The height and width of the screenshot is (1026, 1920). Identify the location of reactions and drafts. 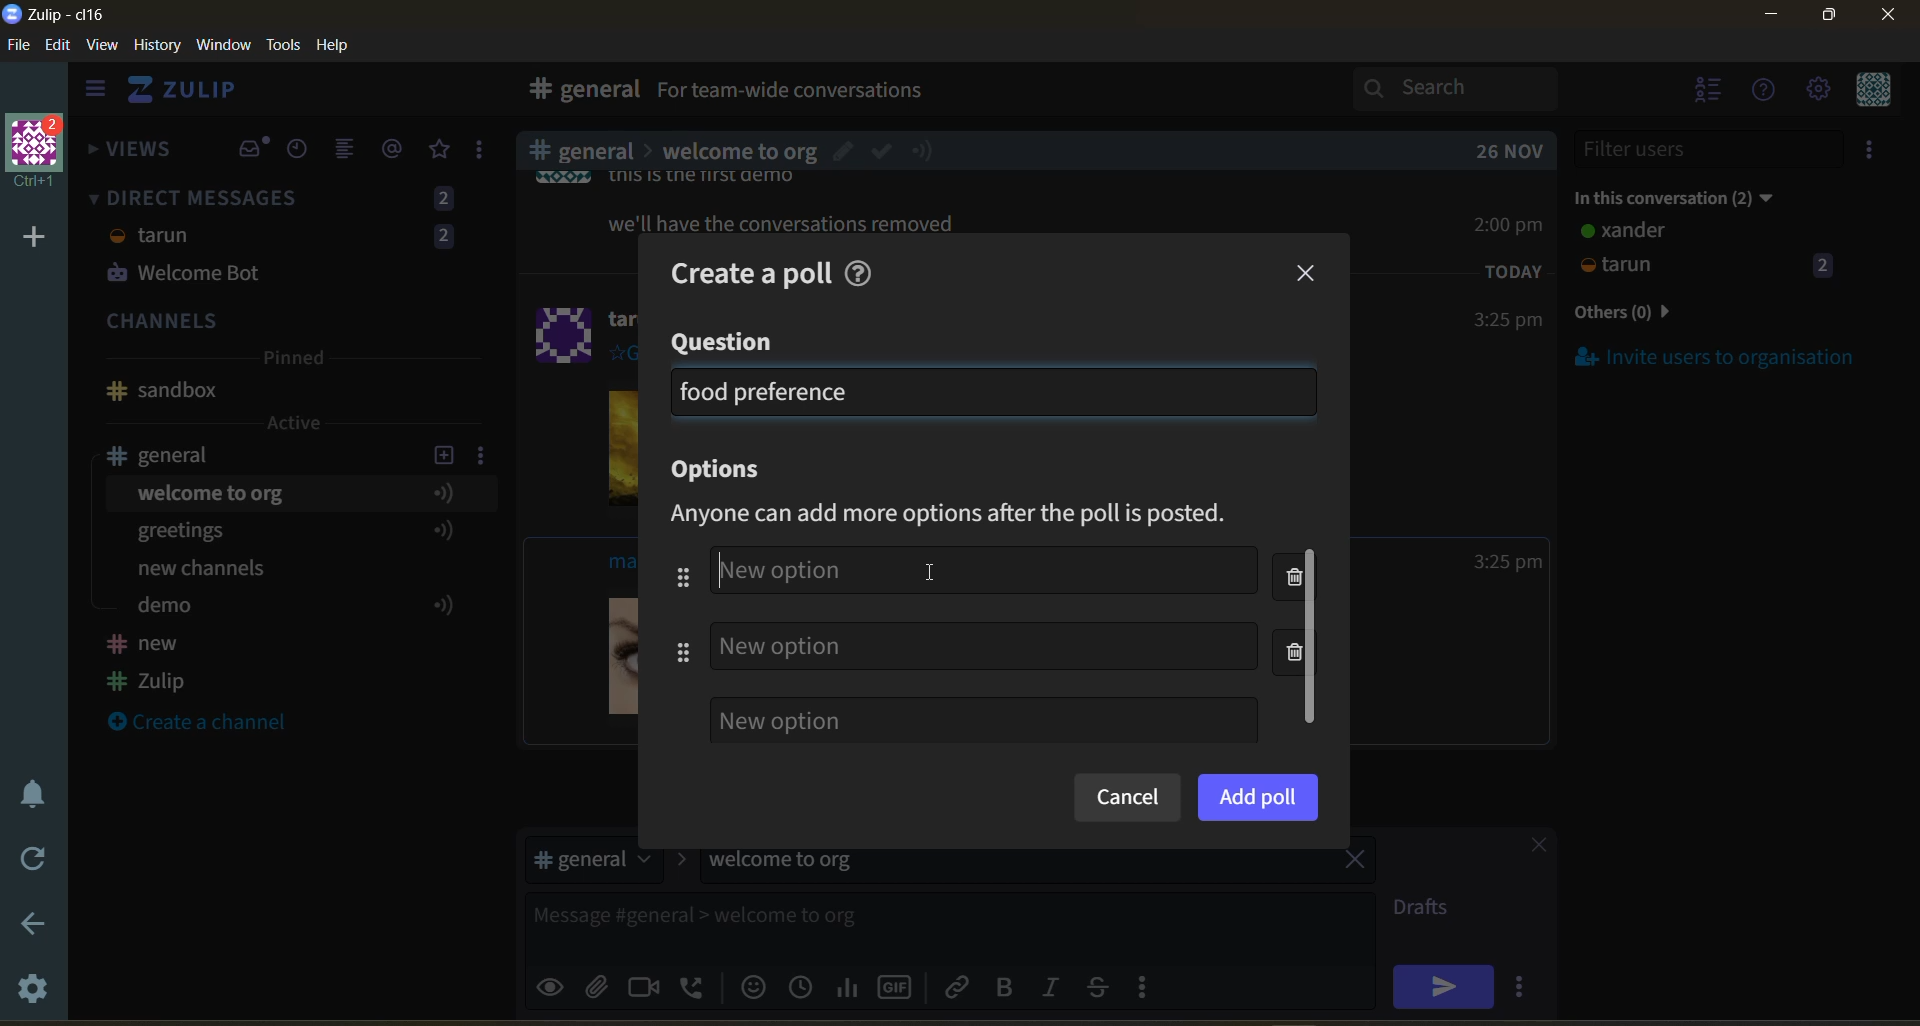
(487, 154).